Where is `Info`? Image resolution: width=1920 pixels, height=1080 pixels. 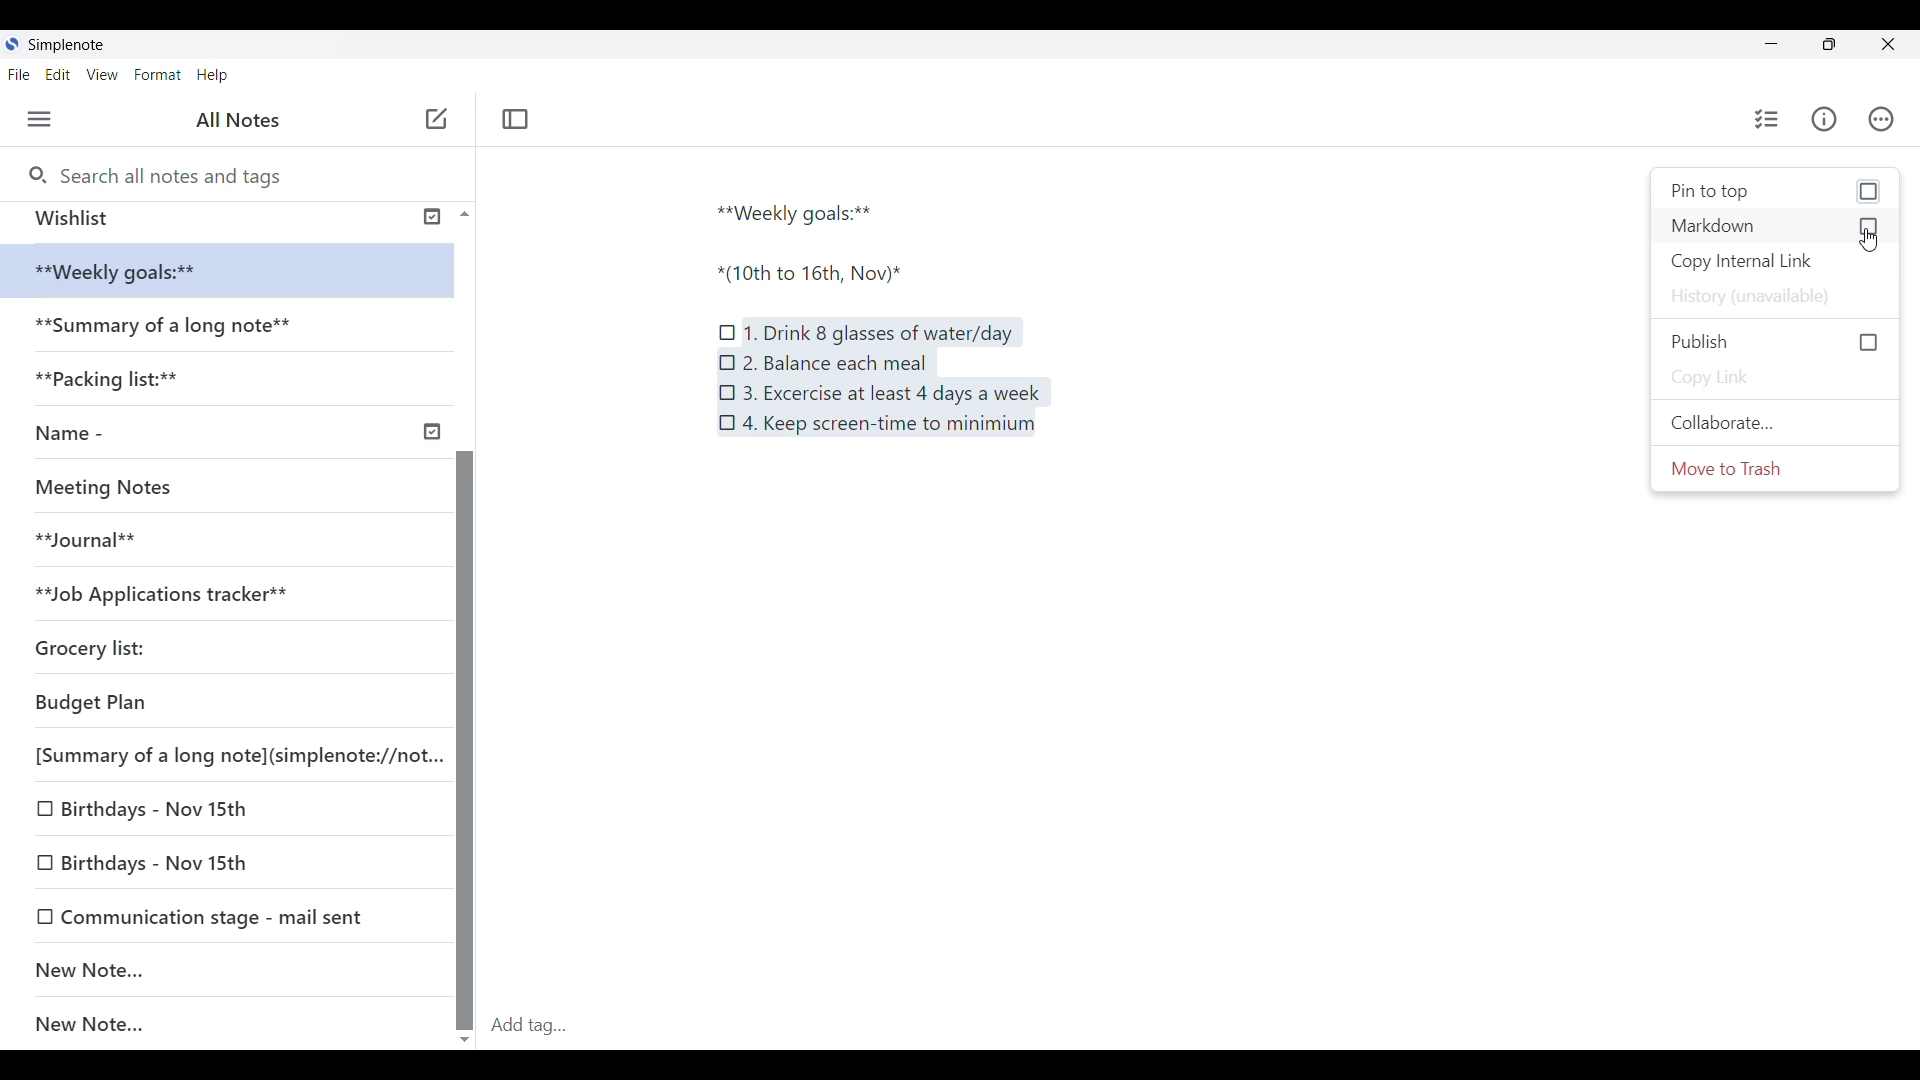
Info is located at coordinates (1827, 120).